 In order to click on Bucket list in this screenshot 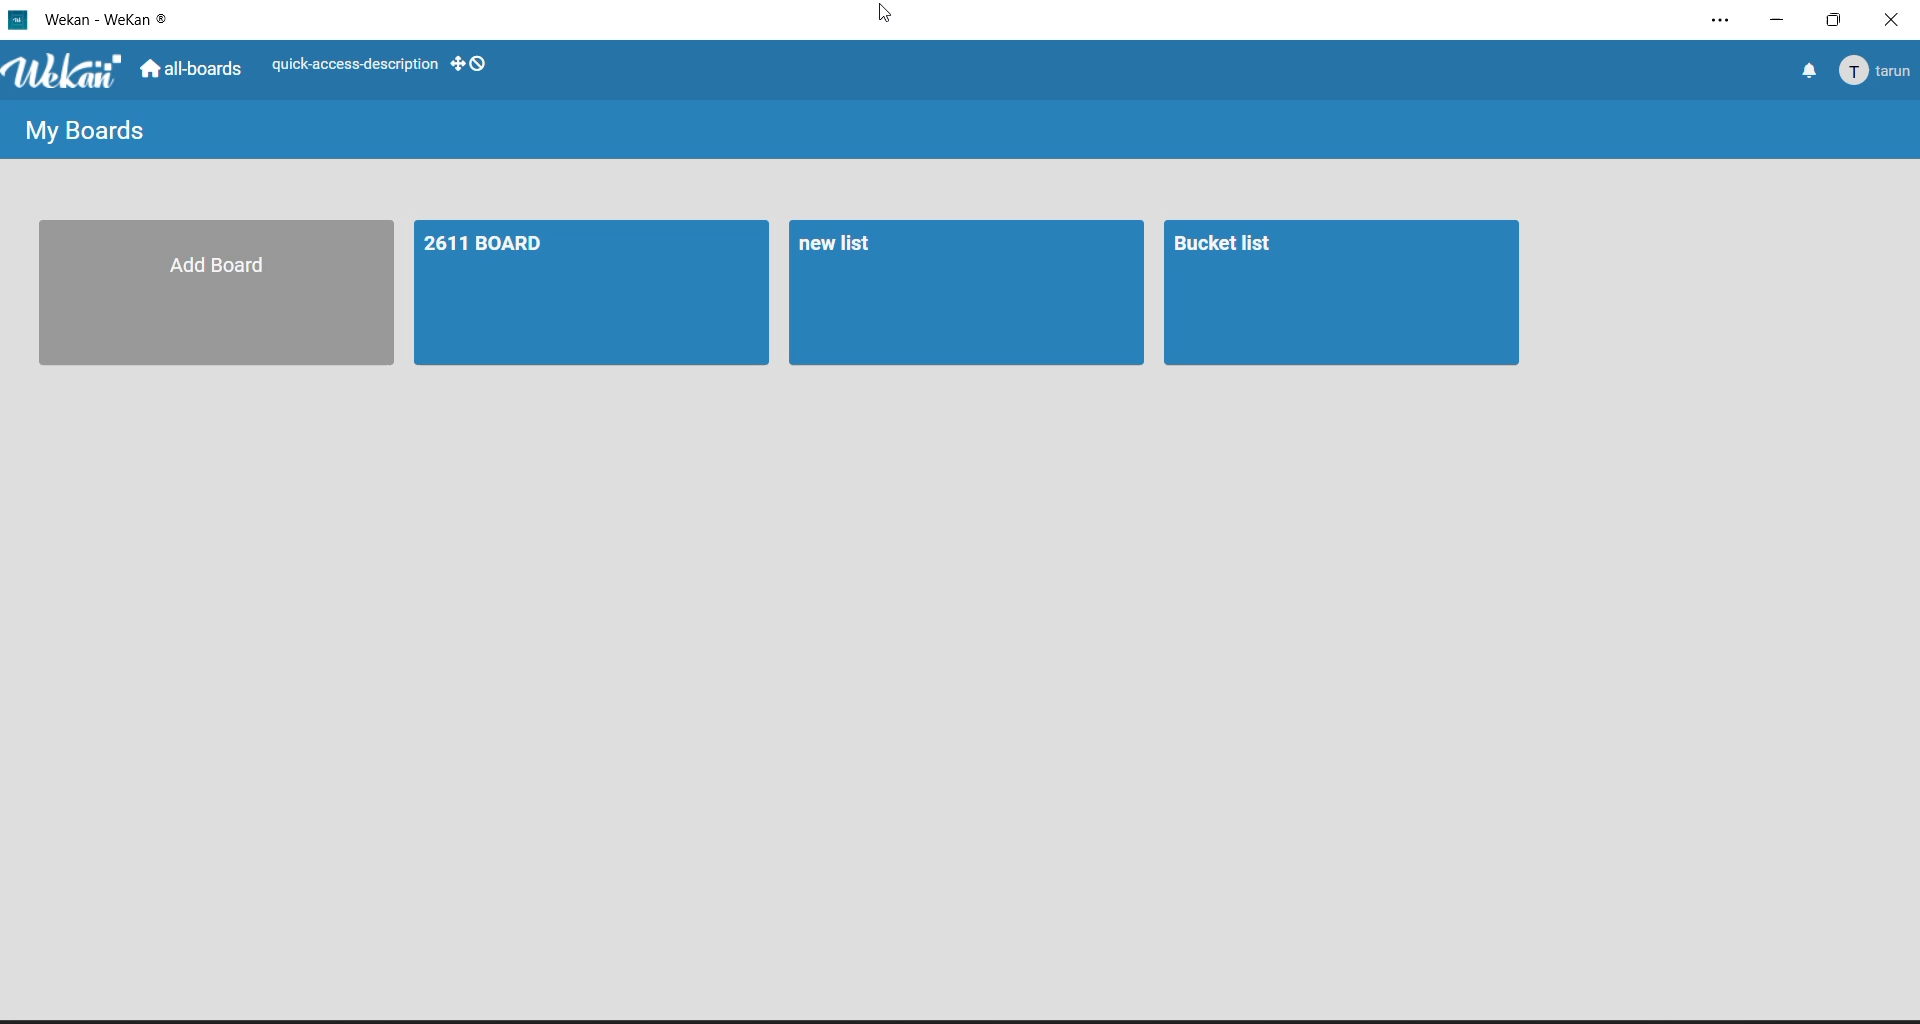, I will do `click(1338, 293)`.